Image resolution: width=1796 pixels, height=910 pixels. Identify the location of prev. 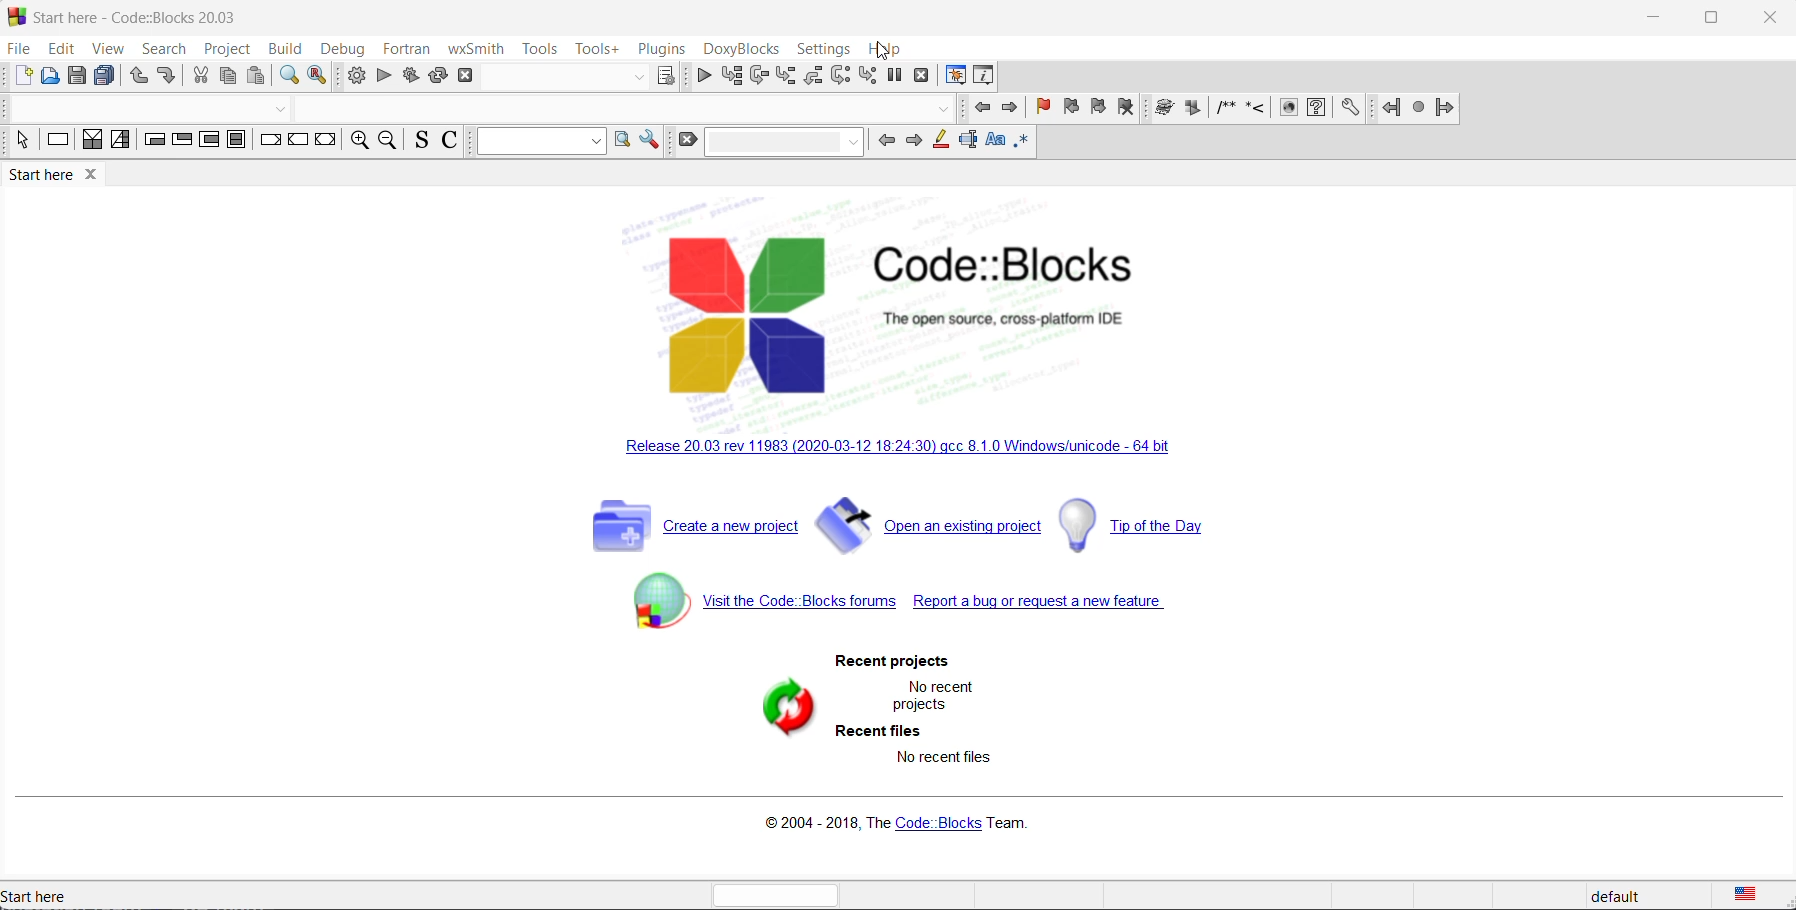
(883, 142).